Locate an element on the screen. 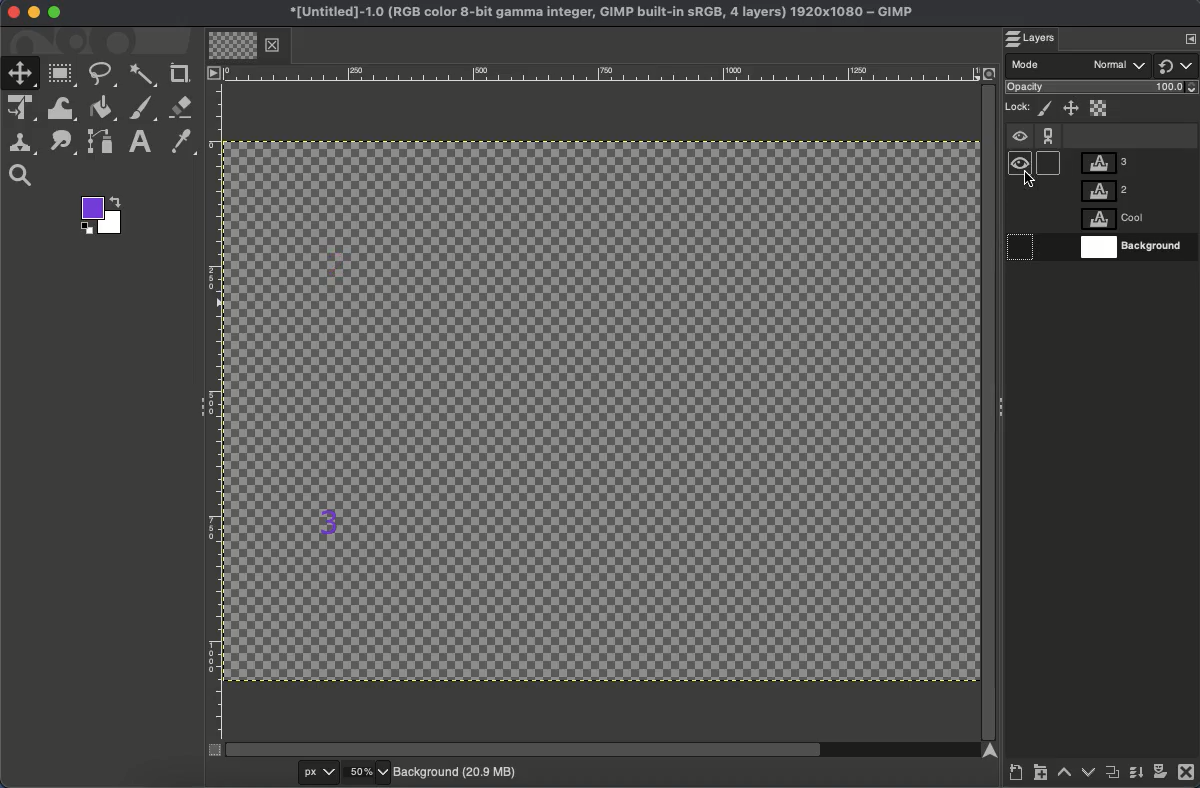 The image size is (1200, 788). 3 is located at coordinates (331, 521).